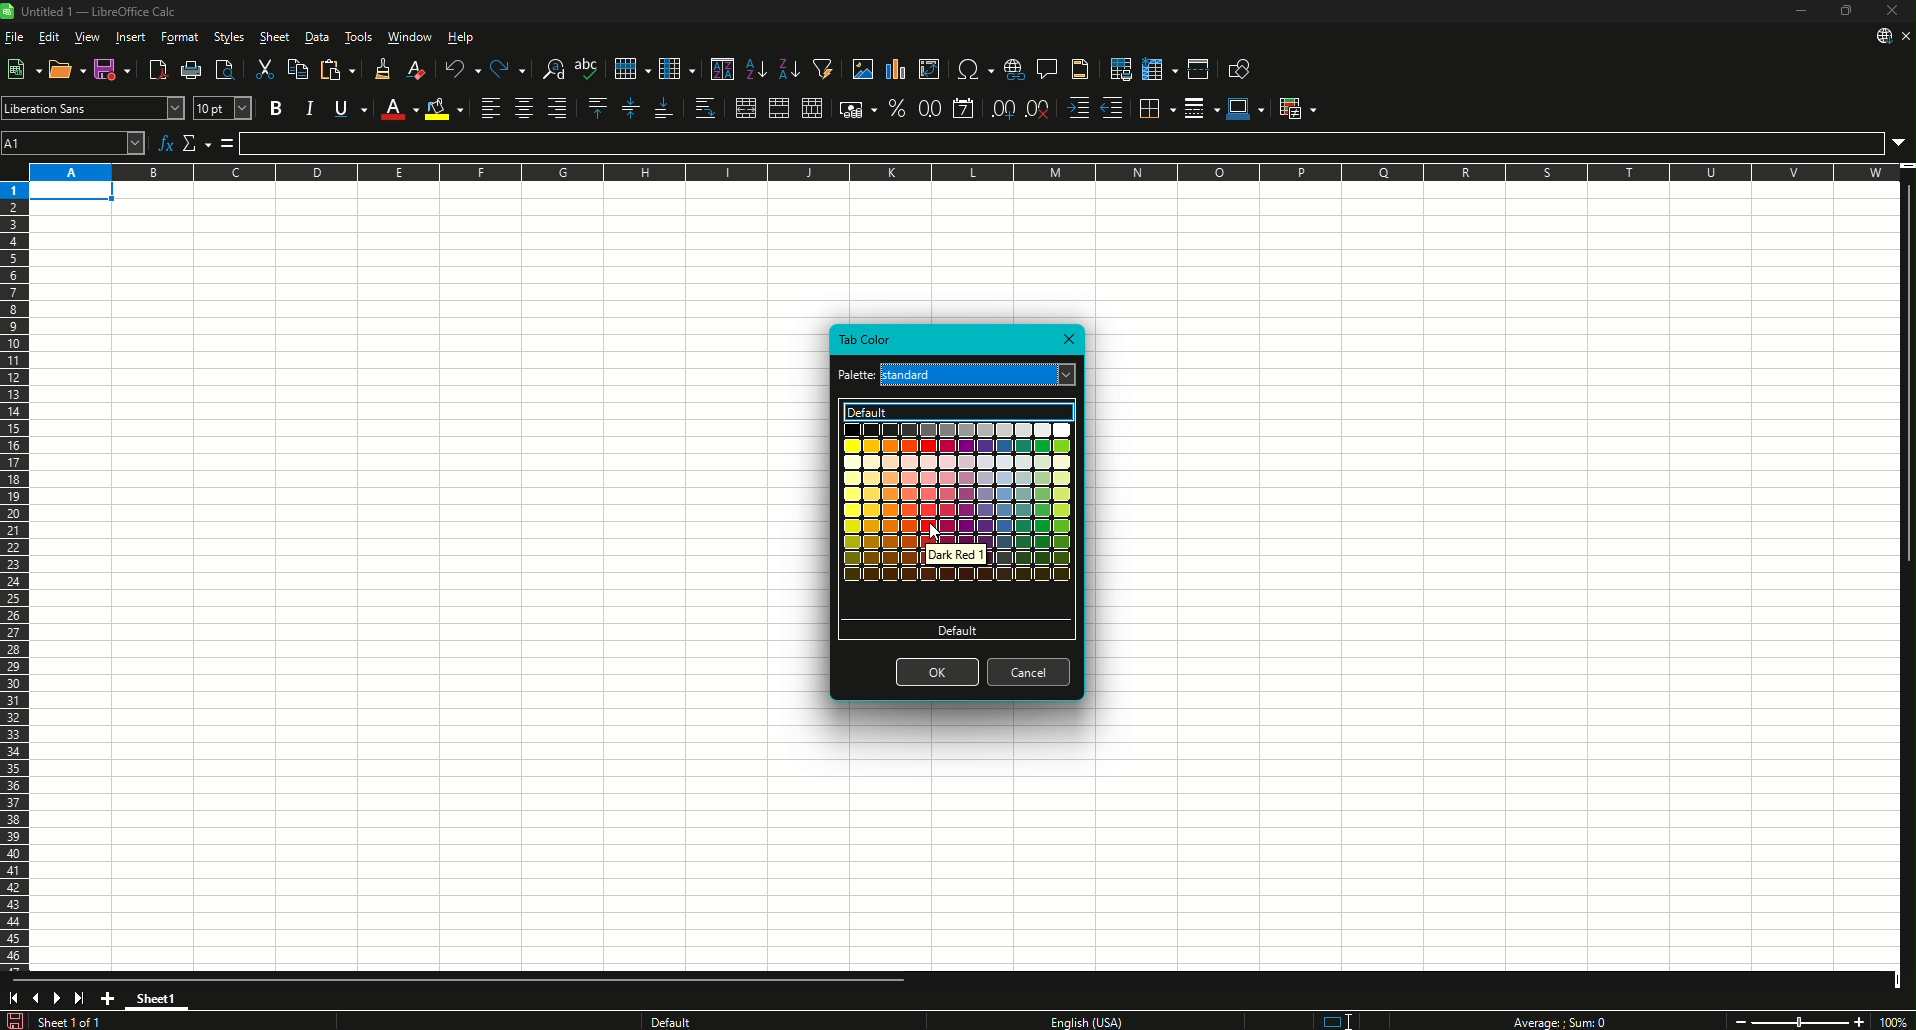 The width and height of the screenshot is (1916, 1030). What do you see at coordinates (88, 36) in the screenshot?
I see `View` at bounding box center [88, 36].